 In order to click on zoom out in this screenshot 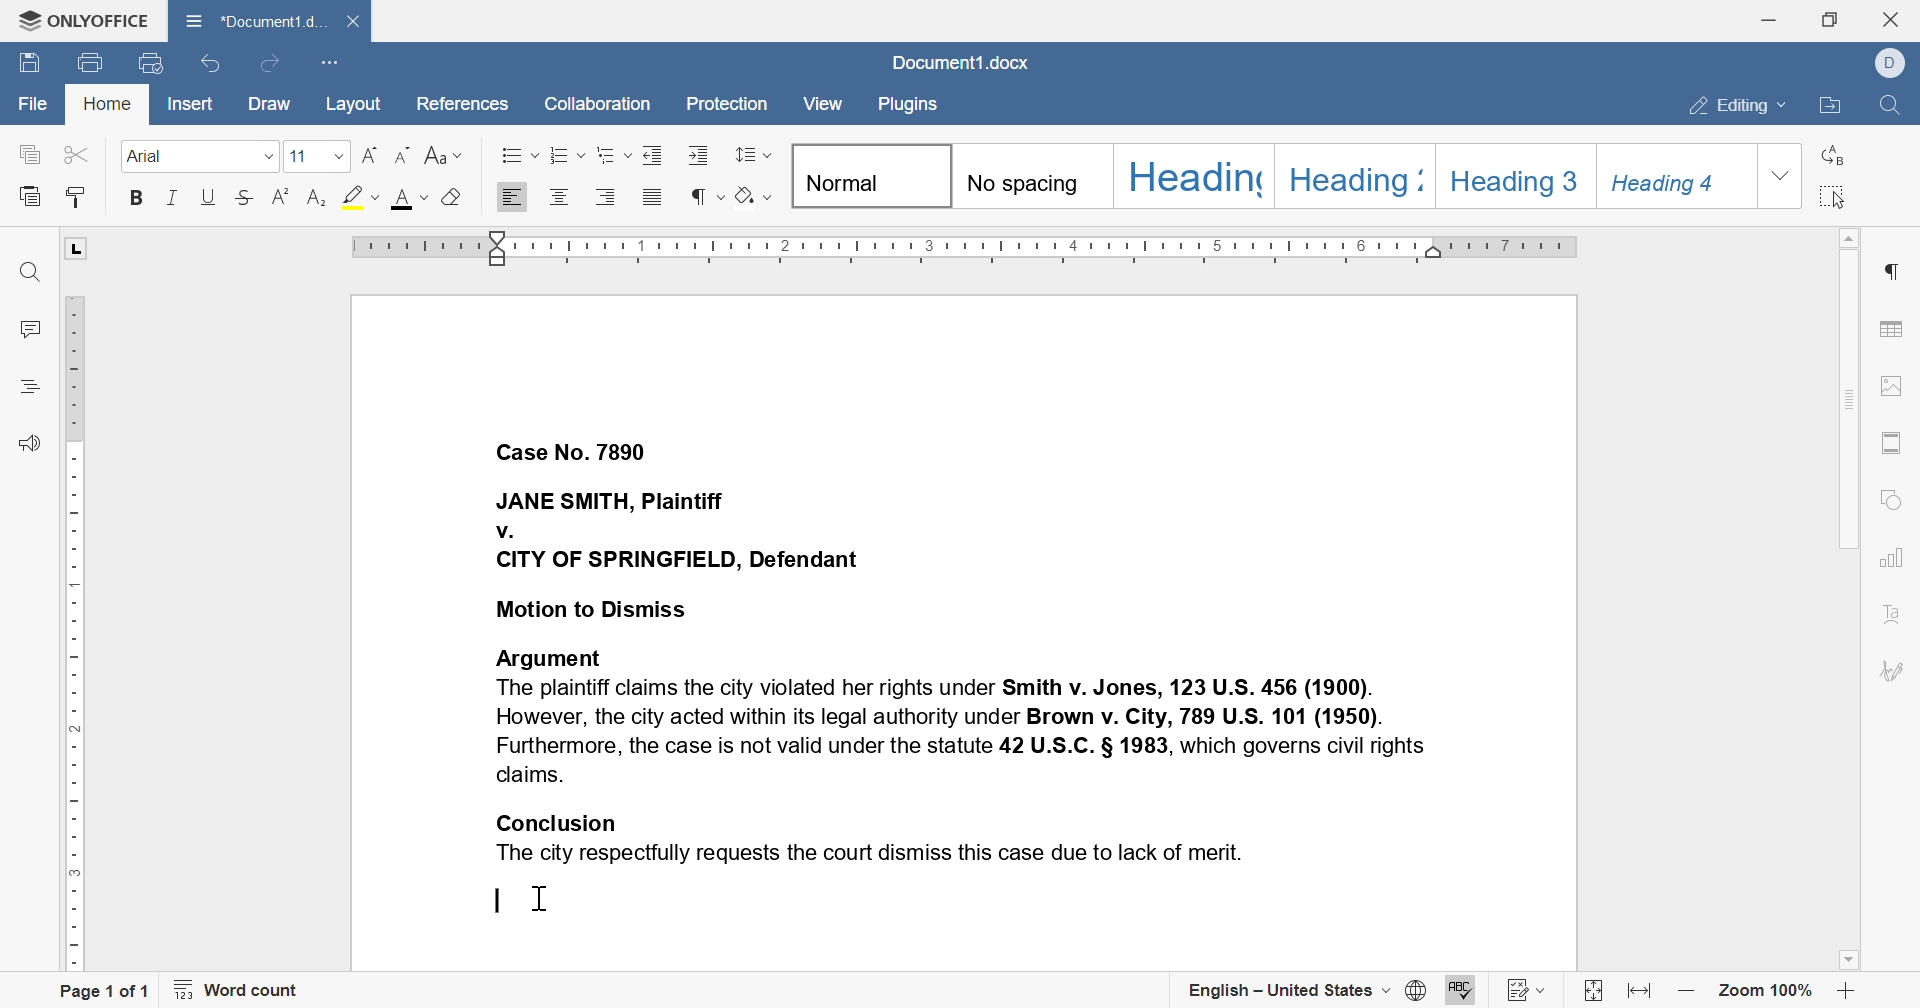, I will do `click(1686, 994)`.